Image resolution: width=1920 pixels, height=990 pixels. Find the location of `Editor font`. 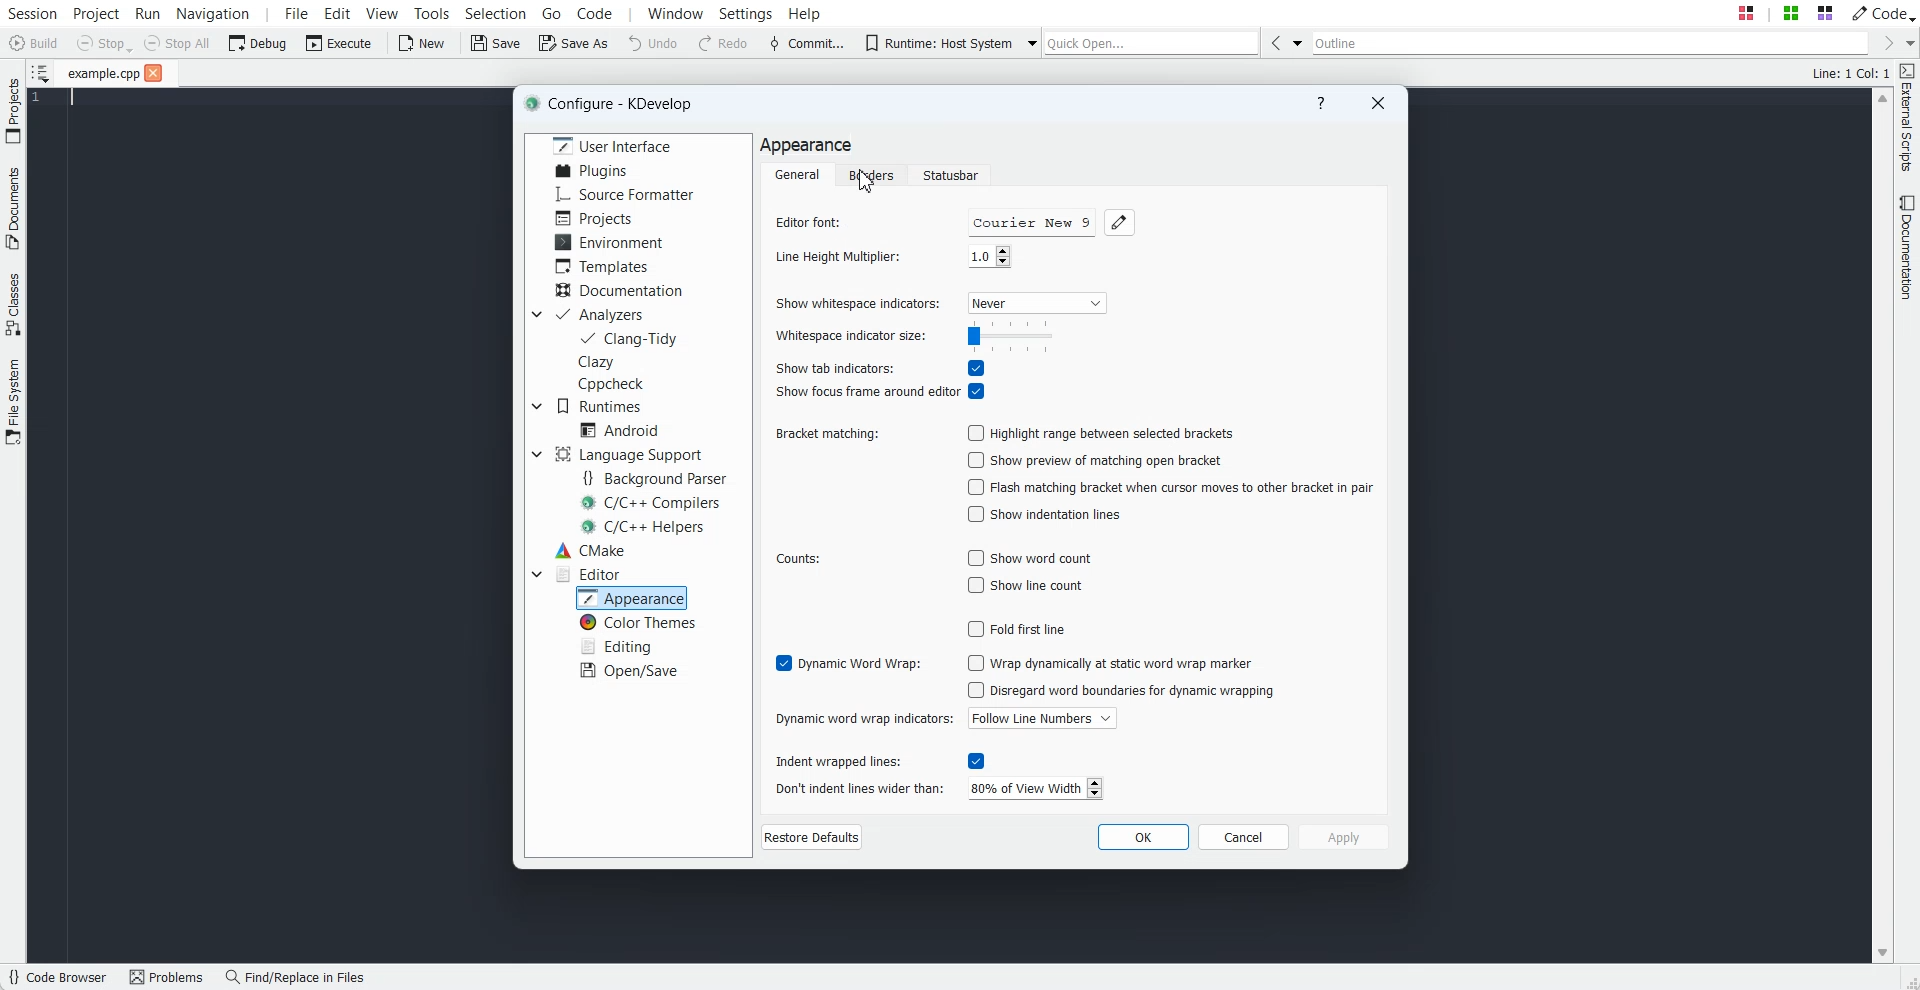

Editor font is located at coordinates (845, 222).